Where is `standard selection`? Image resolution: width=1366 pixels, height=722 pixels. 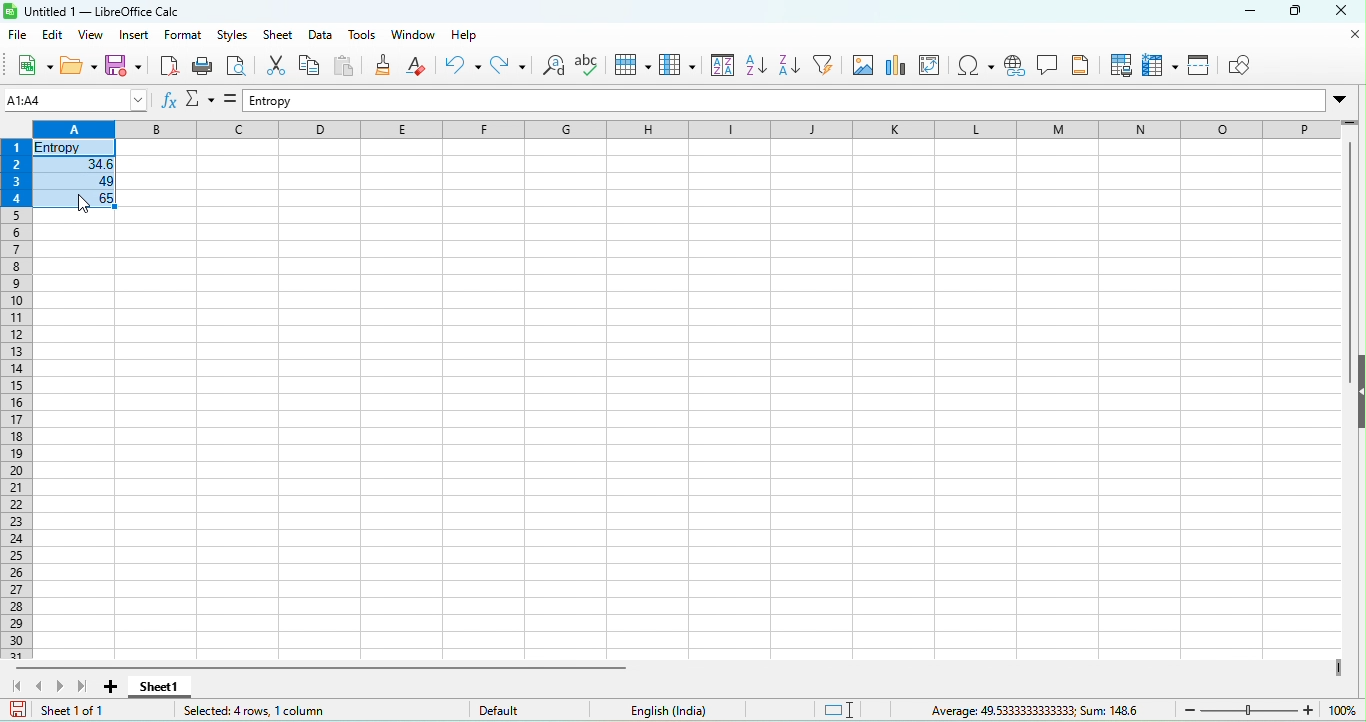
standard selection is located at coordinates (806, 710).